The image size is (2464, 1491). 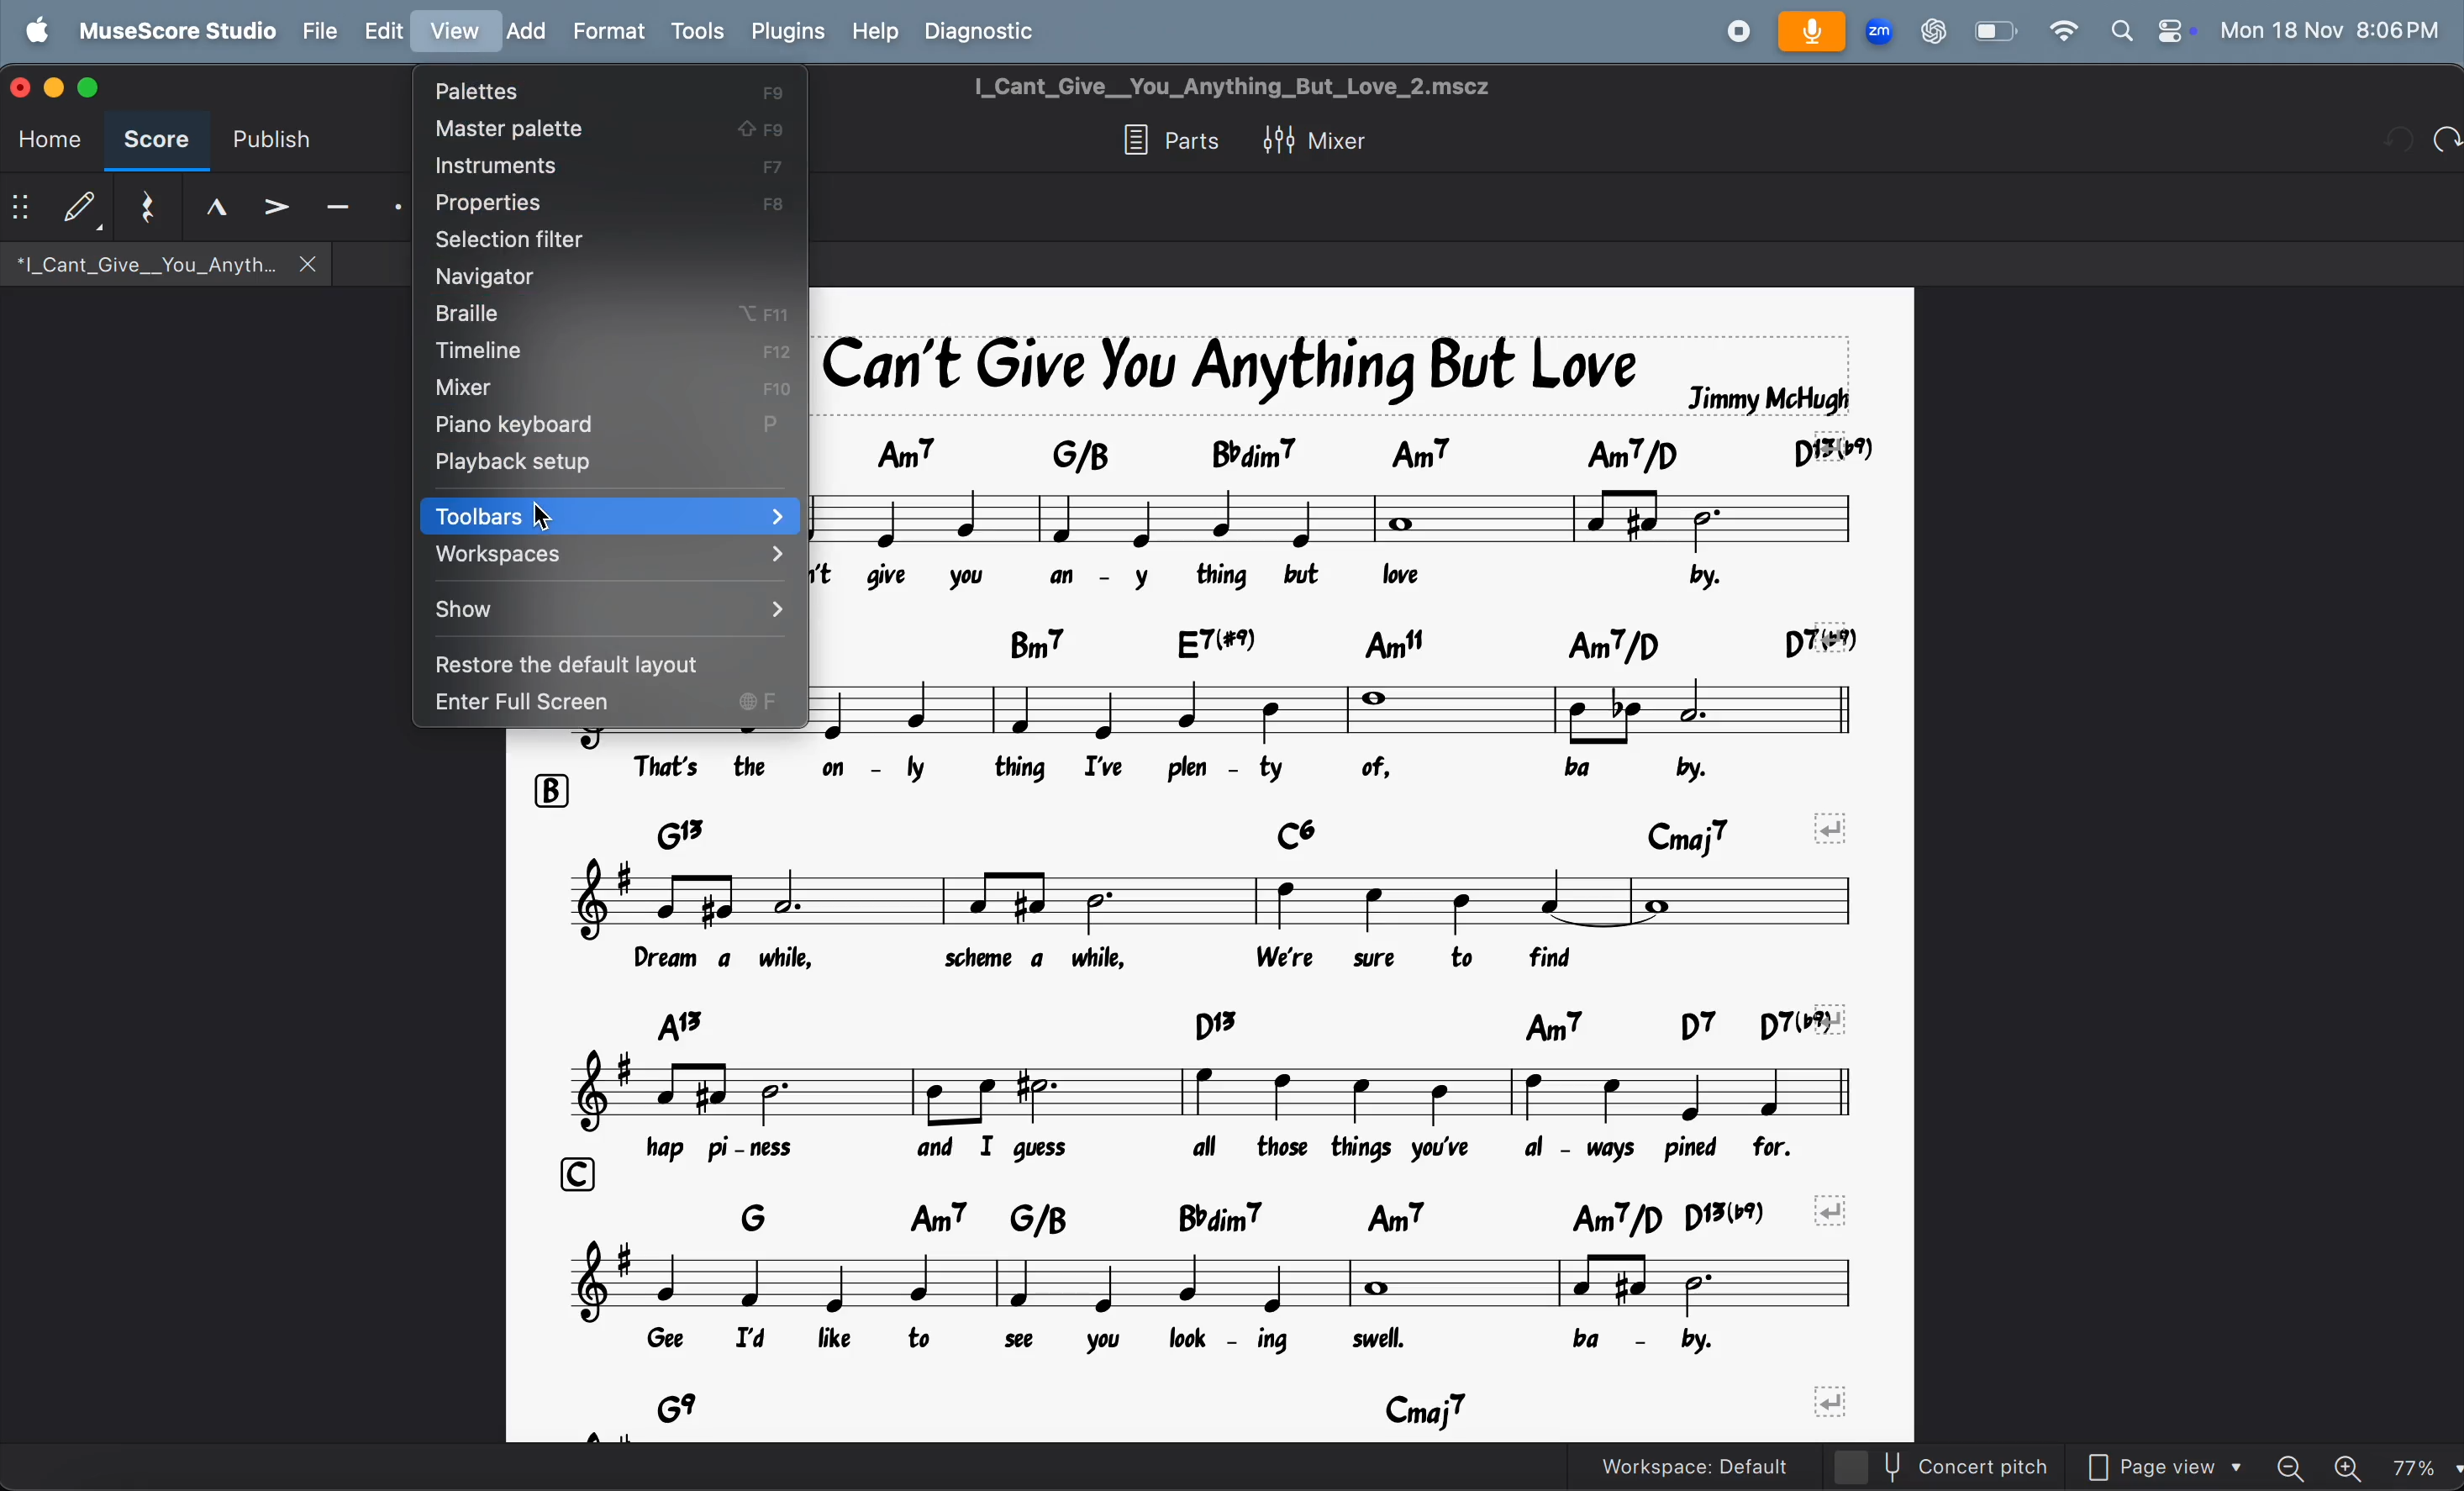 I want to click on mixer, so click(x=612, y=390).